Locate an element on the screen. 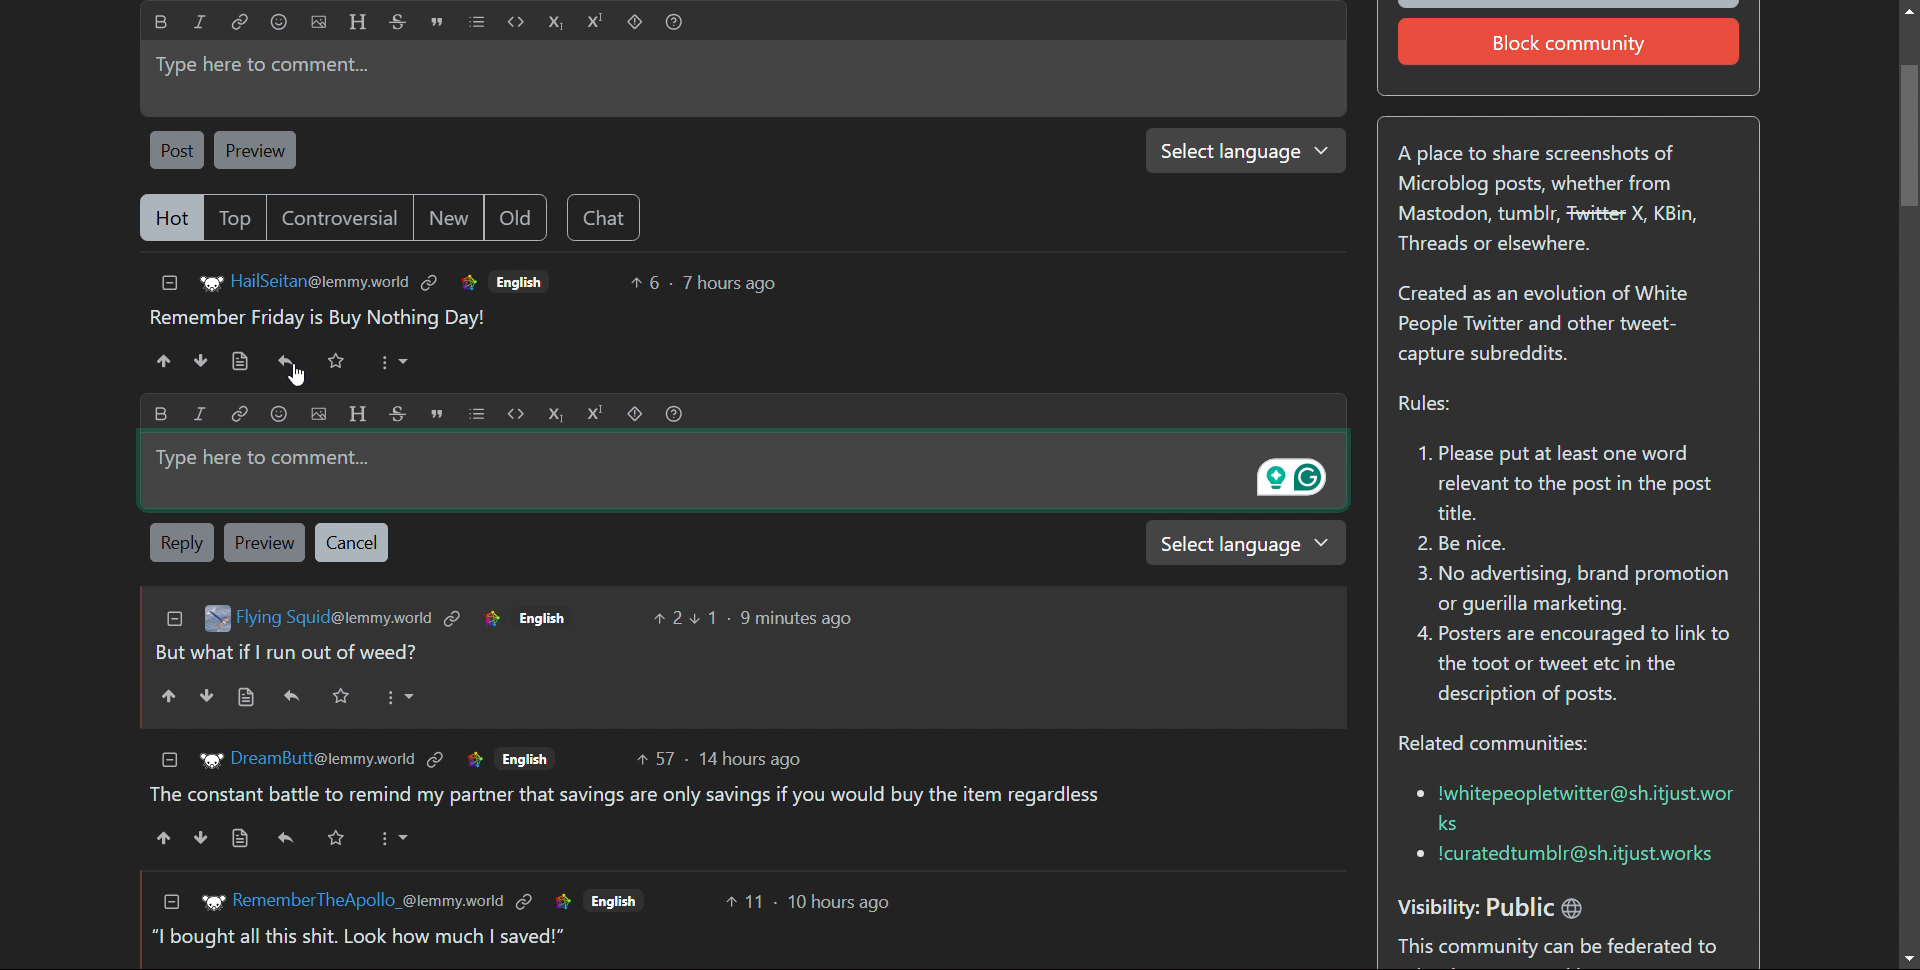 The image size is (1920, 970). This community can be federated to is located at coordinates (1564, 949).